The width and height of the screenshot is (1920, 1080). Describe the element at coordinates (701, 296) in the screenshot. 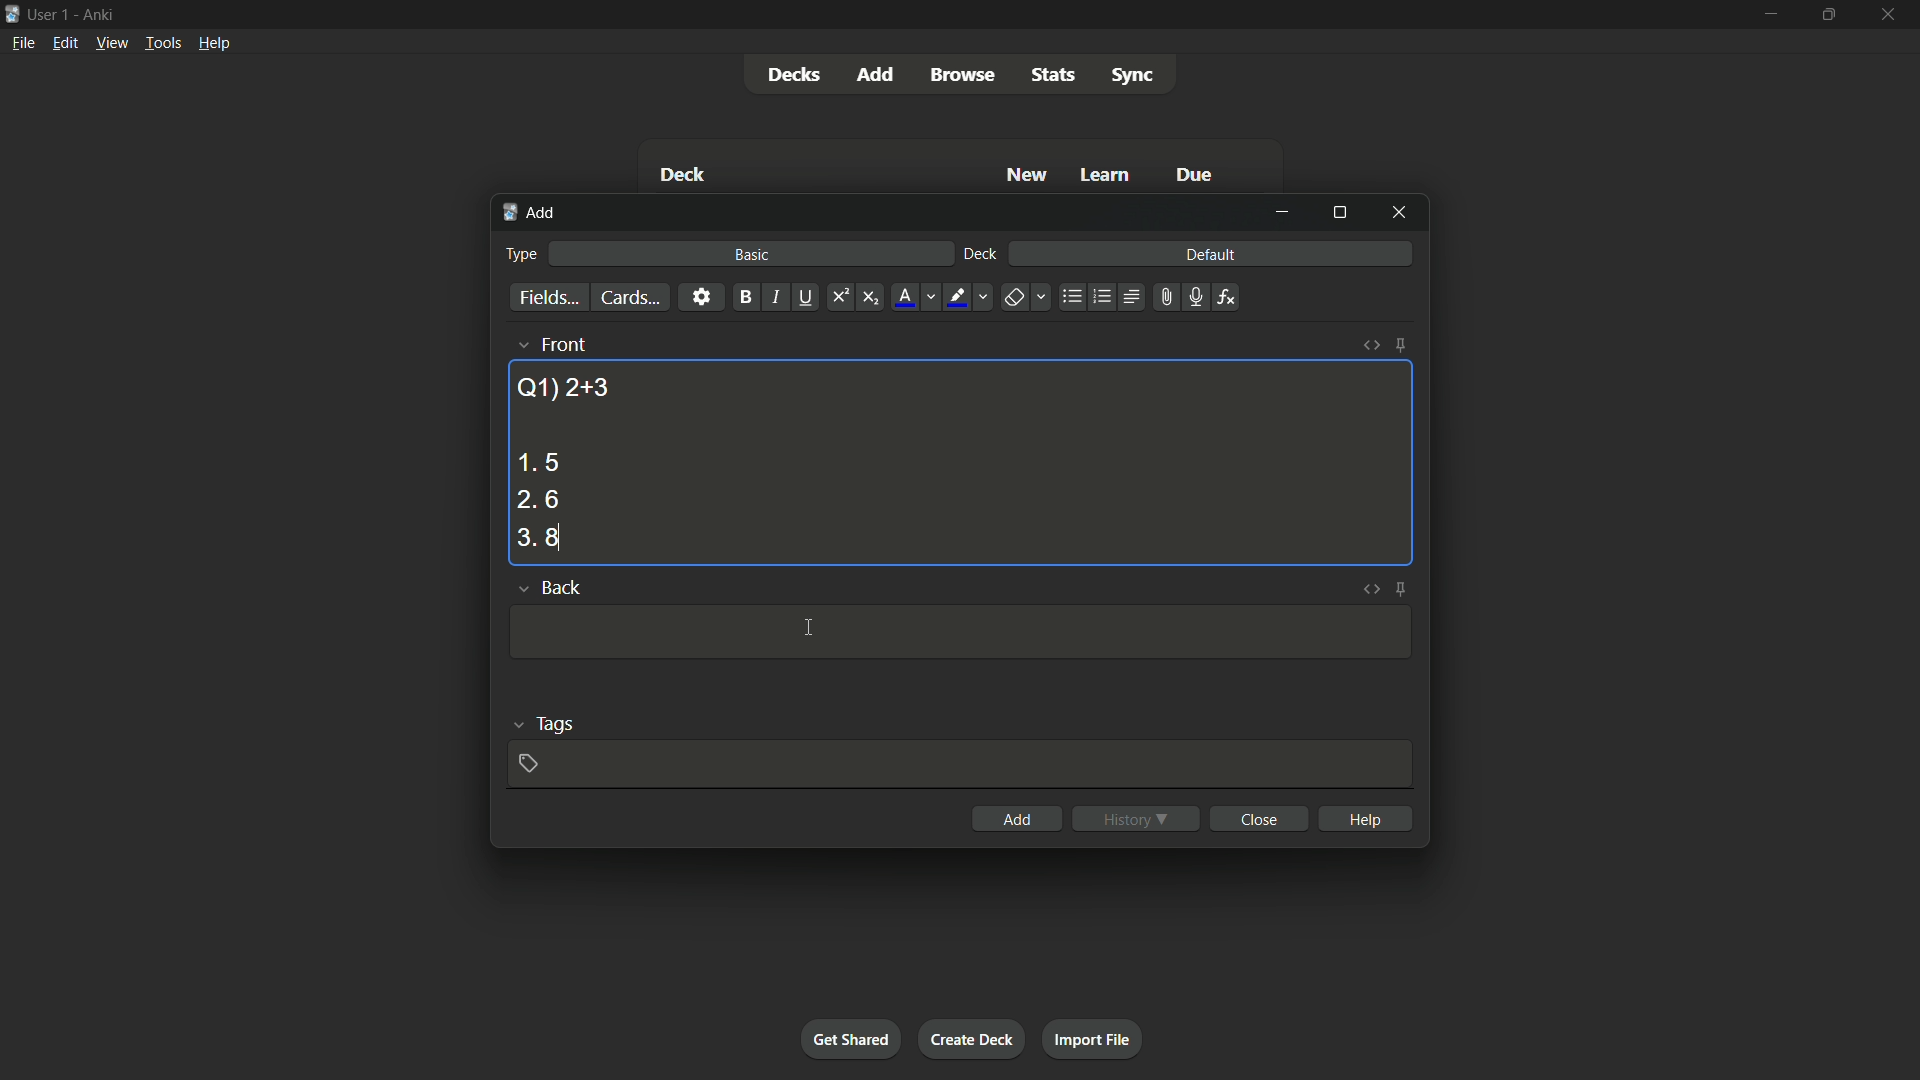

I see `settings` at that location.